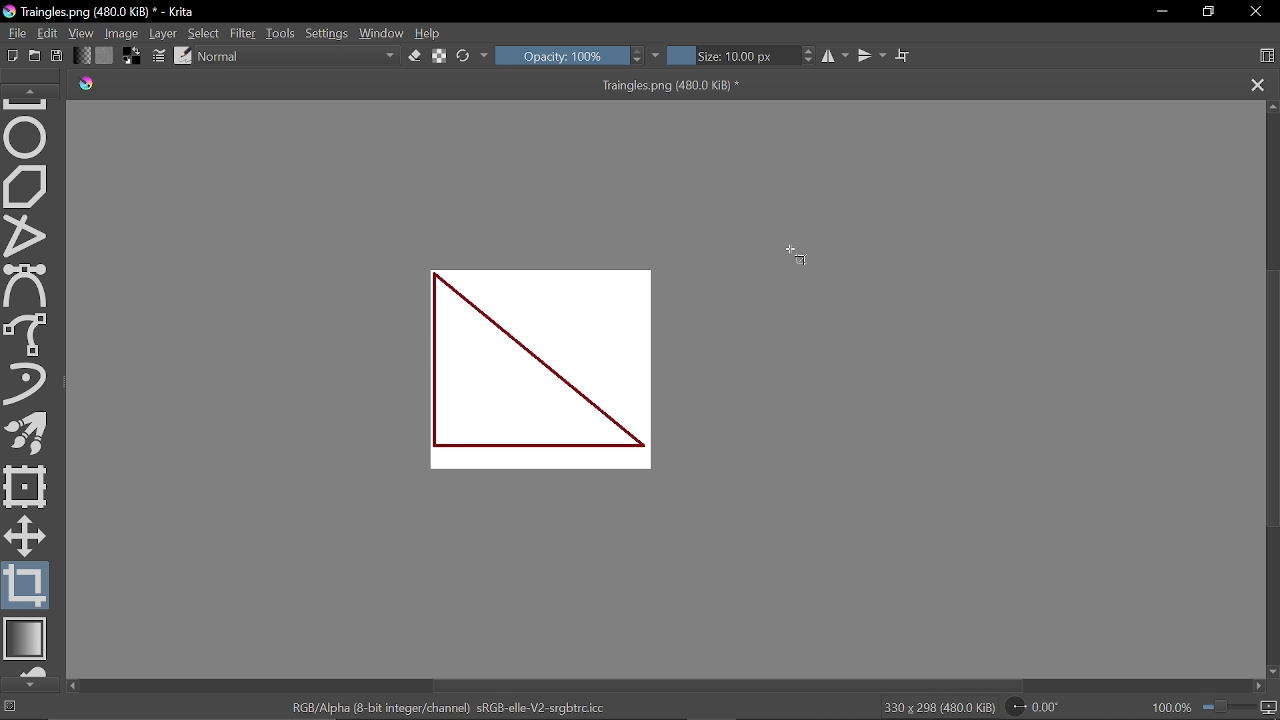  I want to click on Filter, so click(242, 33).